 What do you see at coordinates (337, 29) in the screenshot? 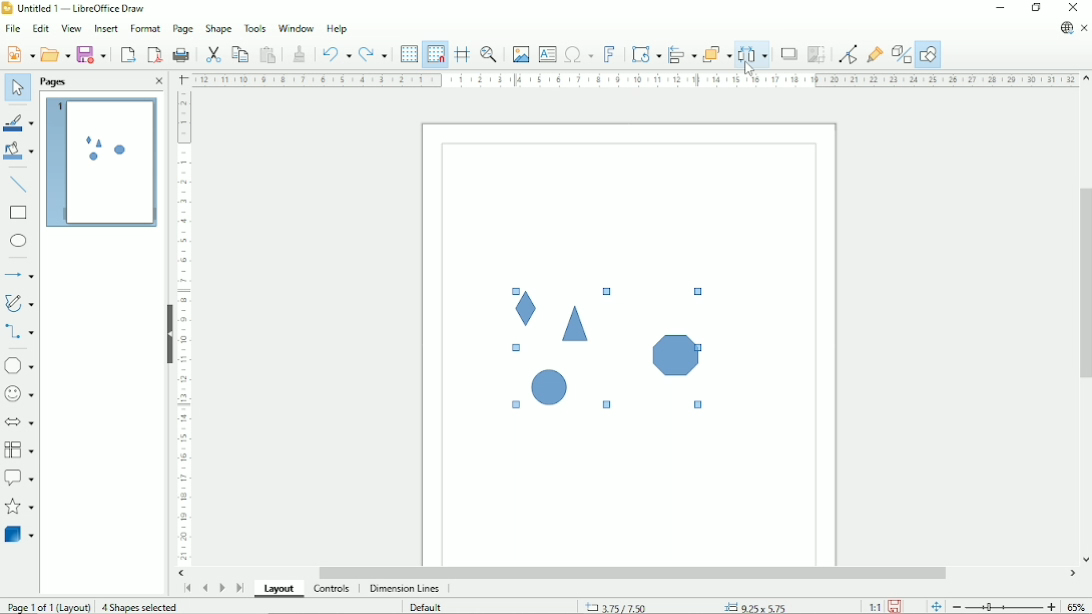
I see `Help` at bounding box center [337, 29].